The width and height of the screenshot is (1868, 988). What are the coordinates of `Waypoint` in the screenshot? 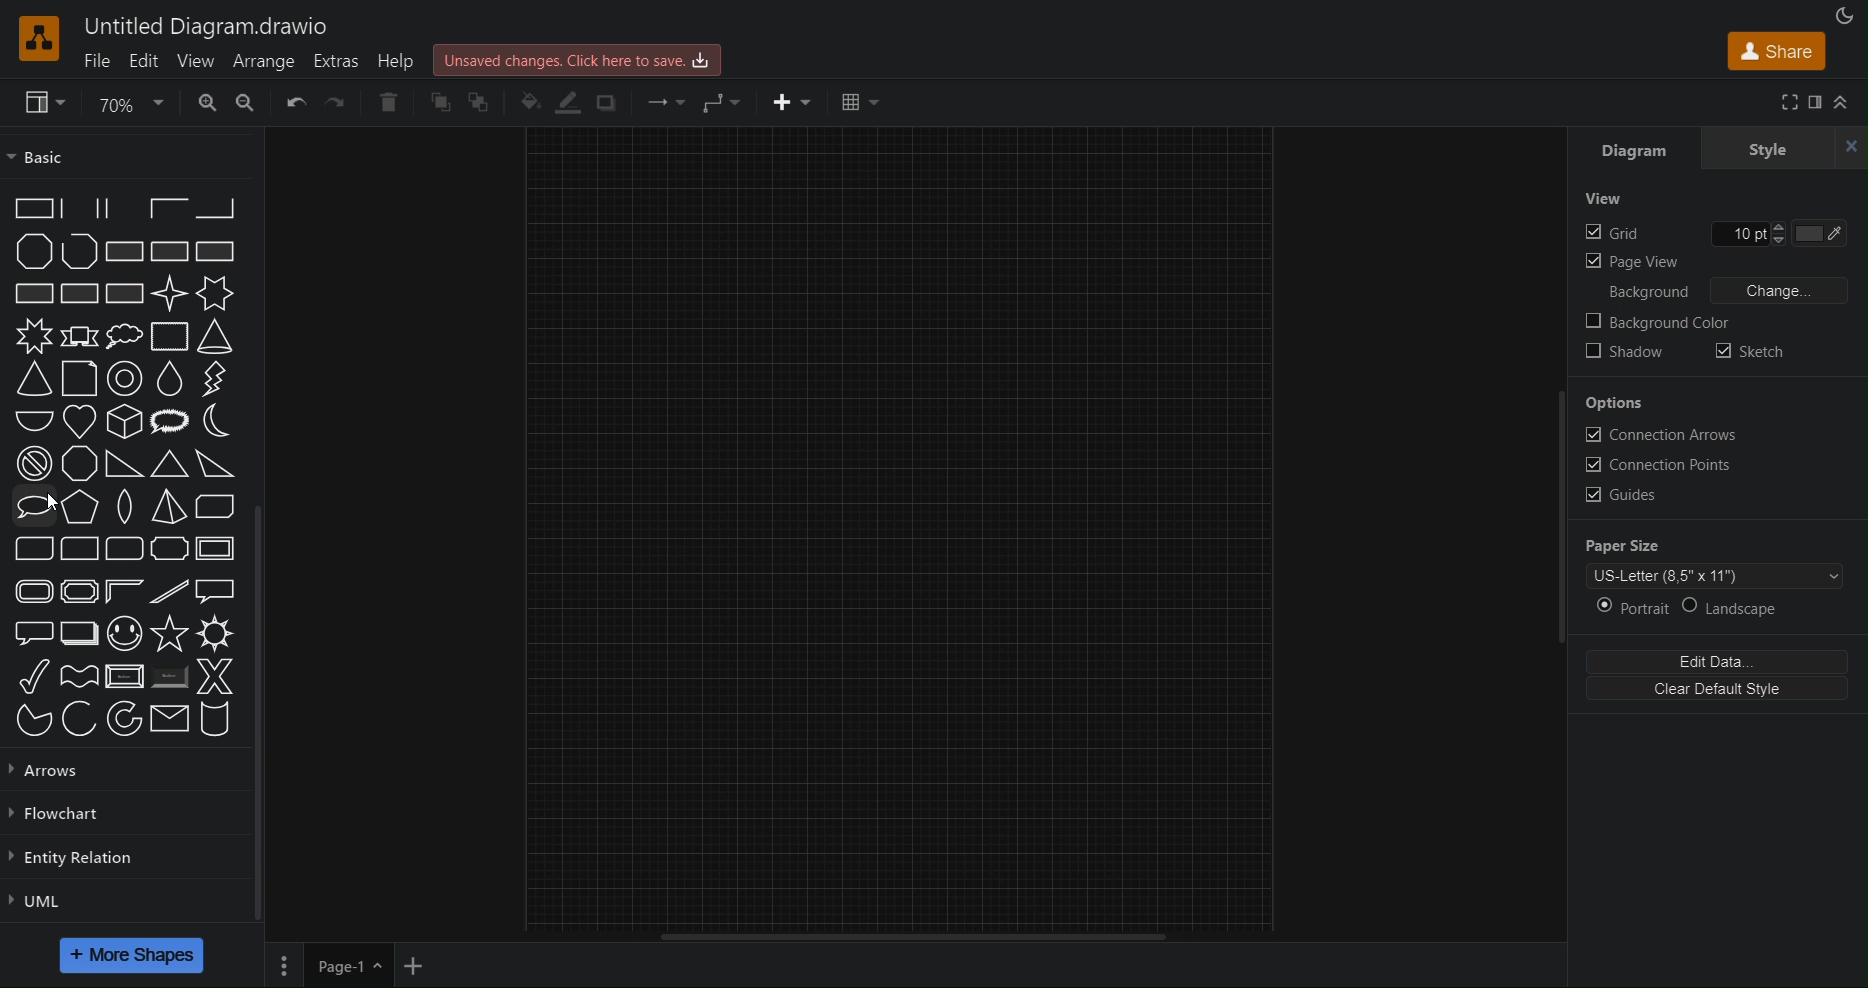 It's located at (719, 104).